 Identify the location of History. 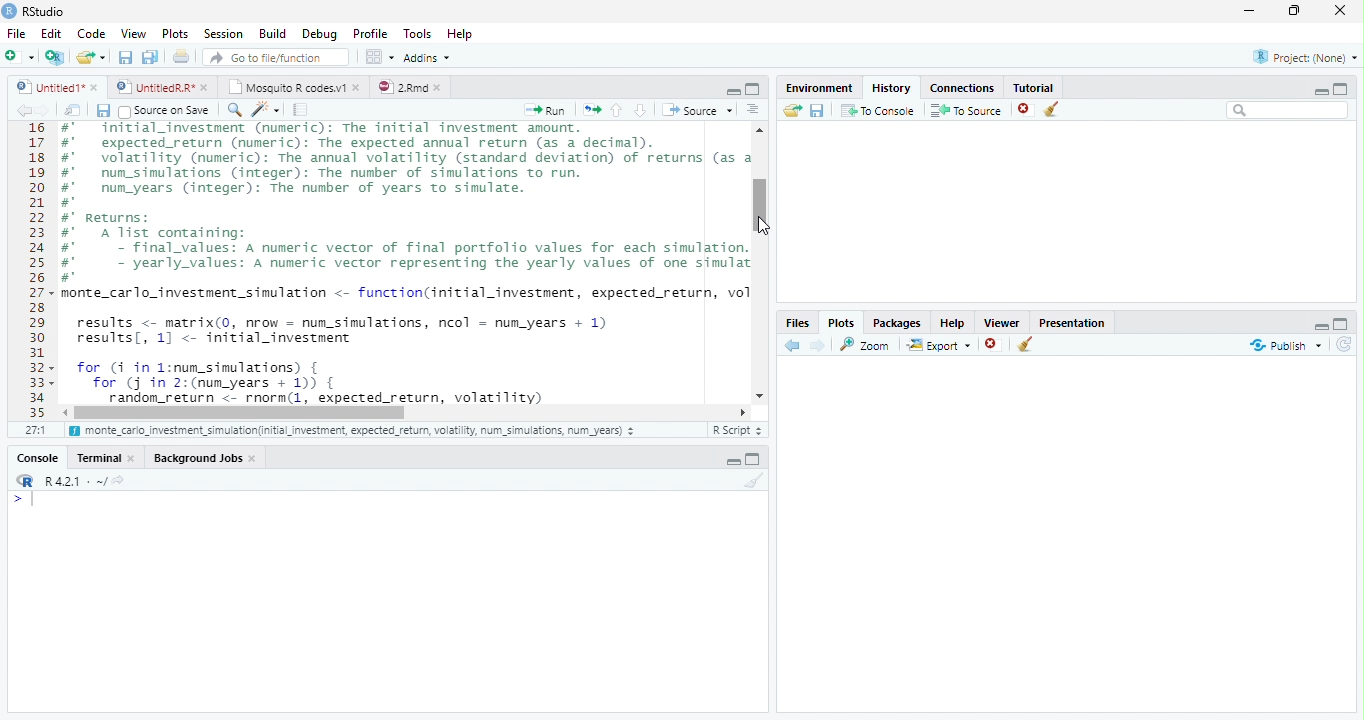
(890, 86).